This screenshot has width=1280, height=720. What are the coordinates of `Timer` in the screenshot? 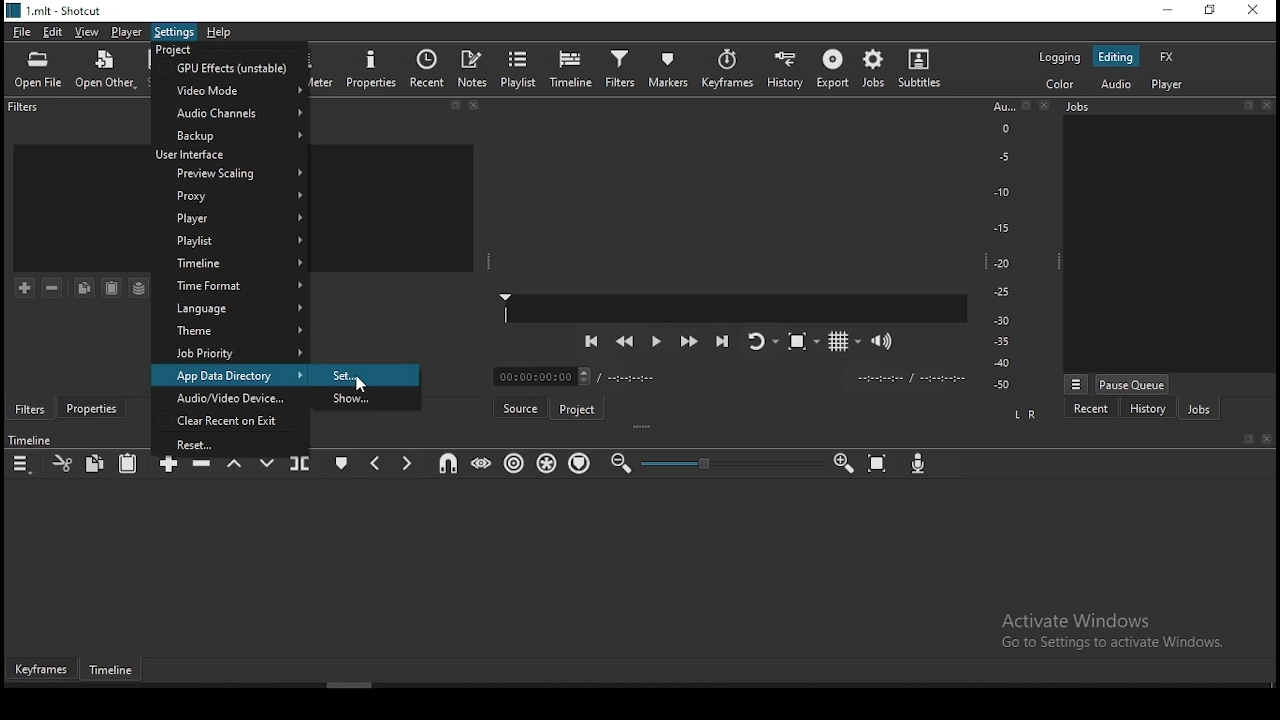 It's located at (732, 376).